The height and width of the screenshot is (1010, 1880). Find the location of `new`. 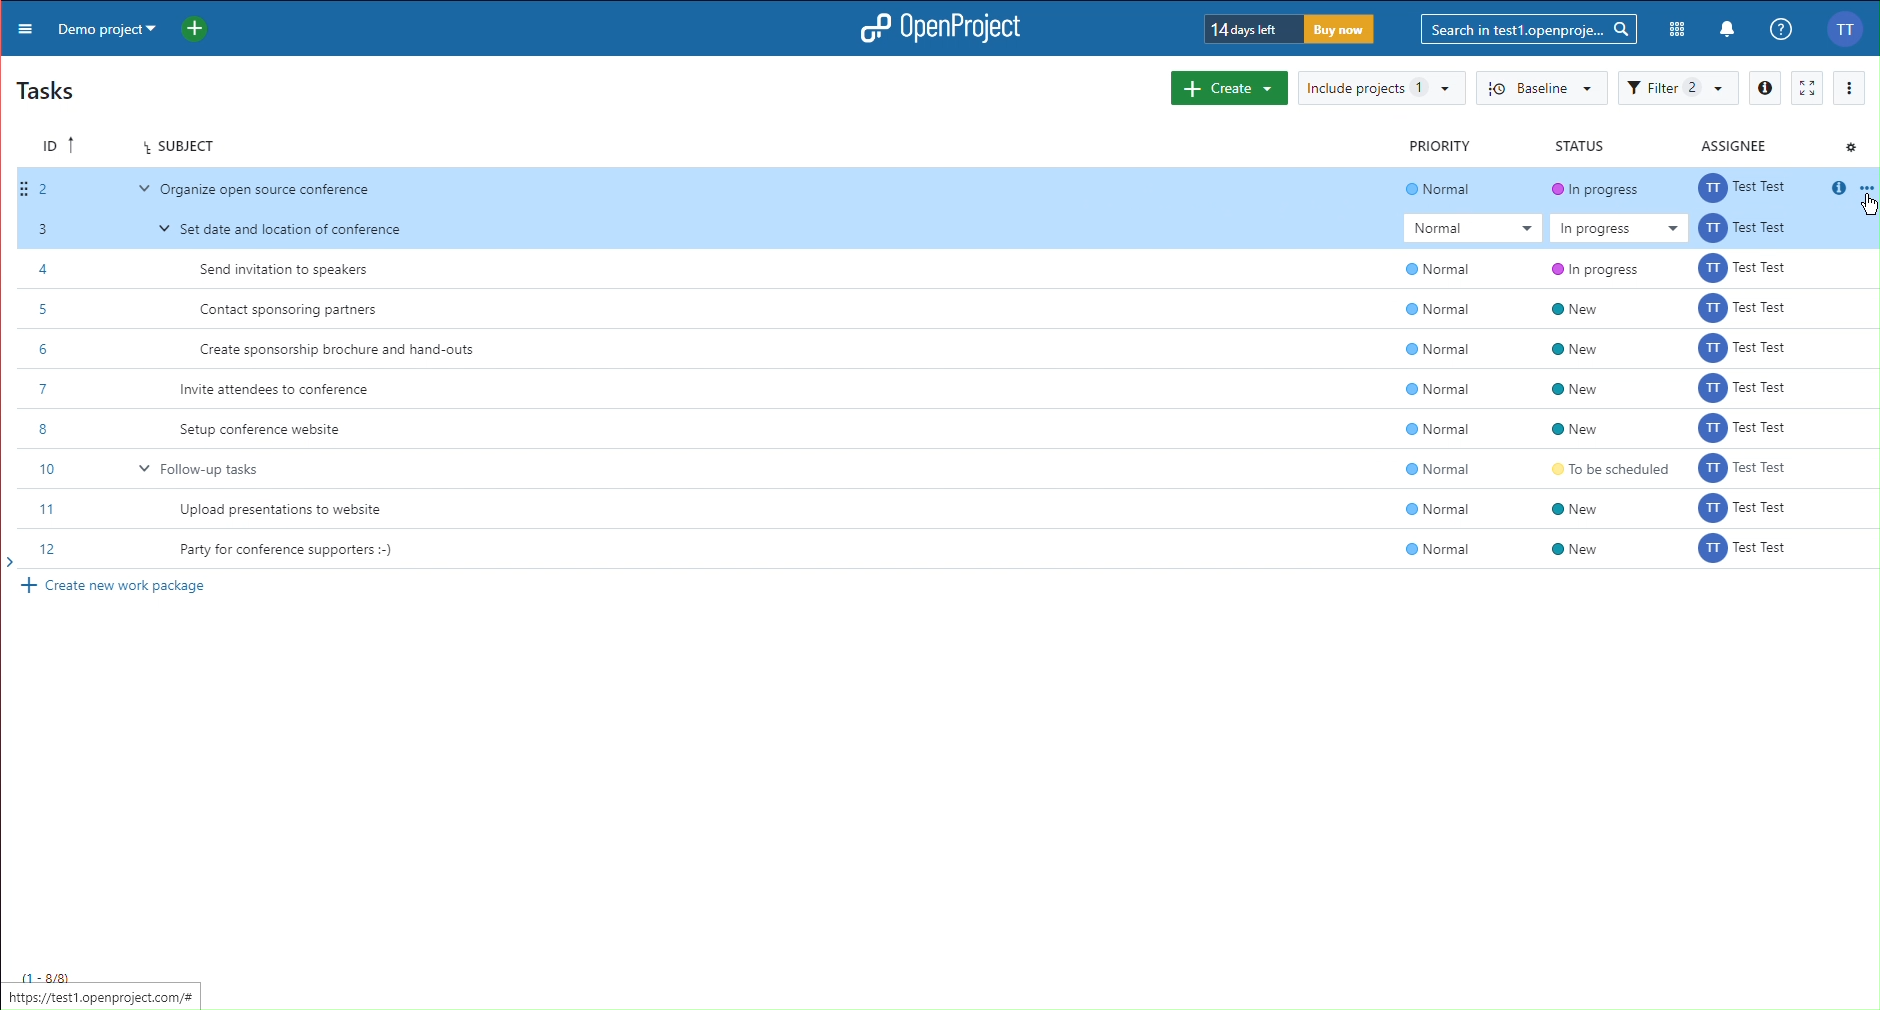

new is located at coordinates (1587, 371).